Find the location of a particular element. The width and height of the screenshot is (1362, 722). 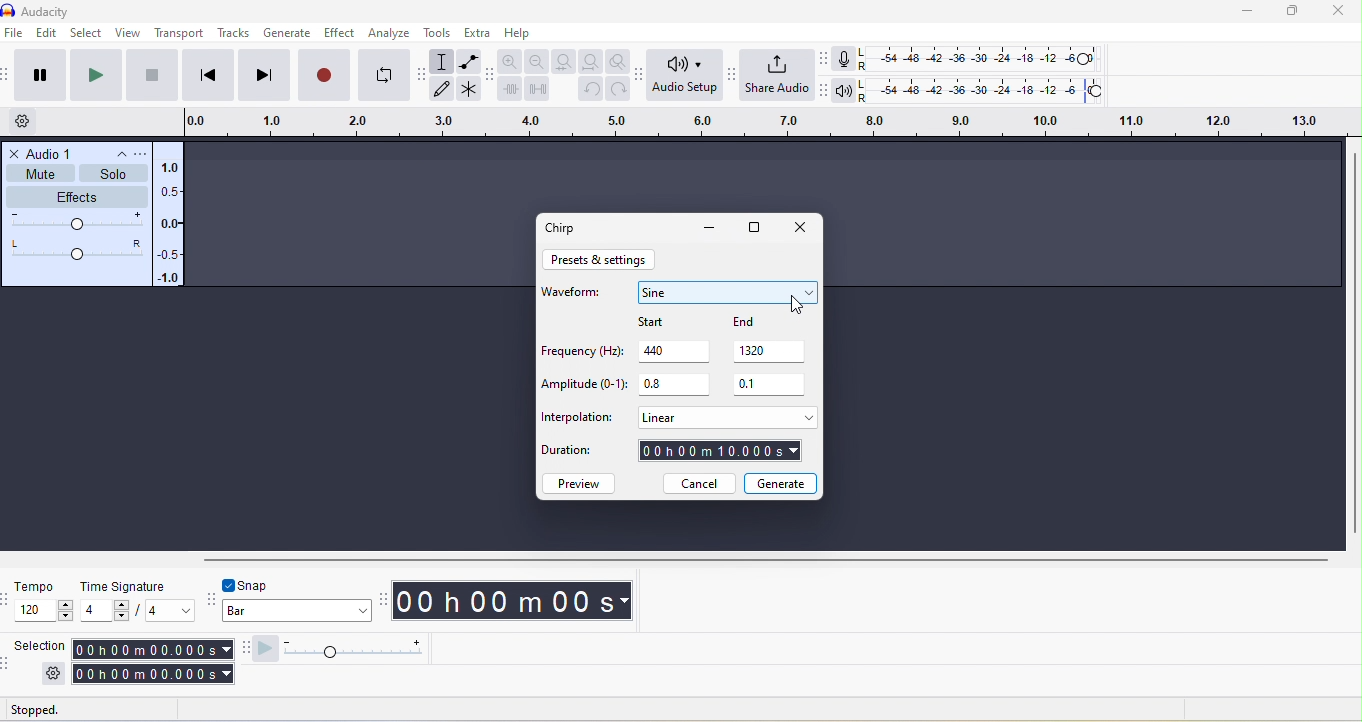

view is located at coordinates (126, 32).